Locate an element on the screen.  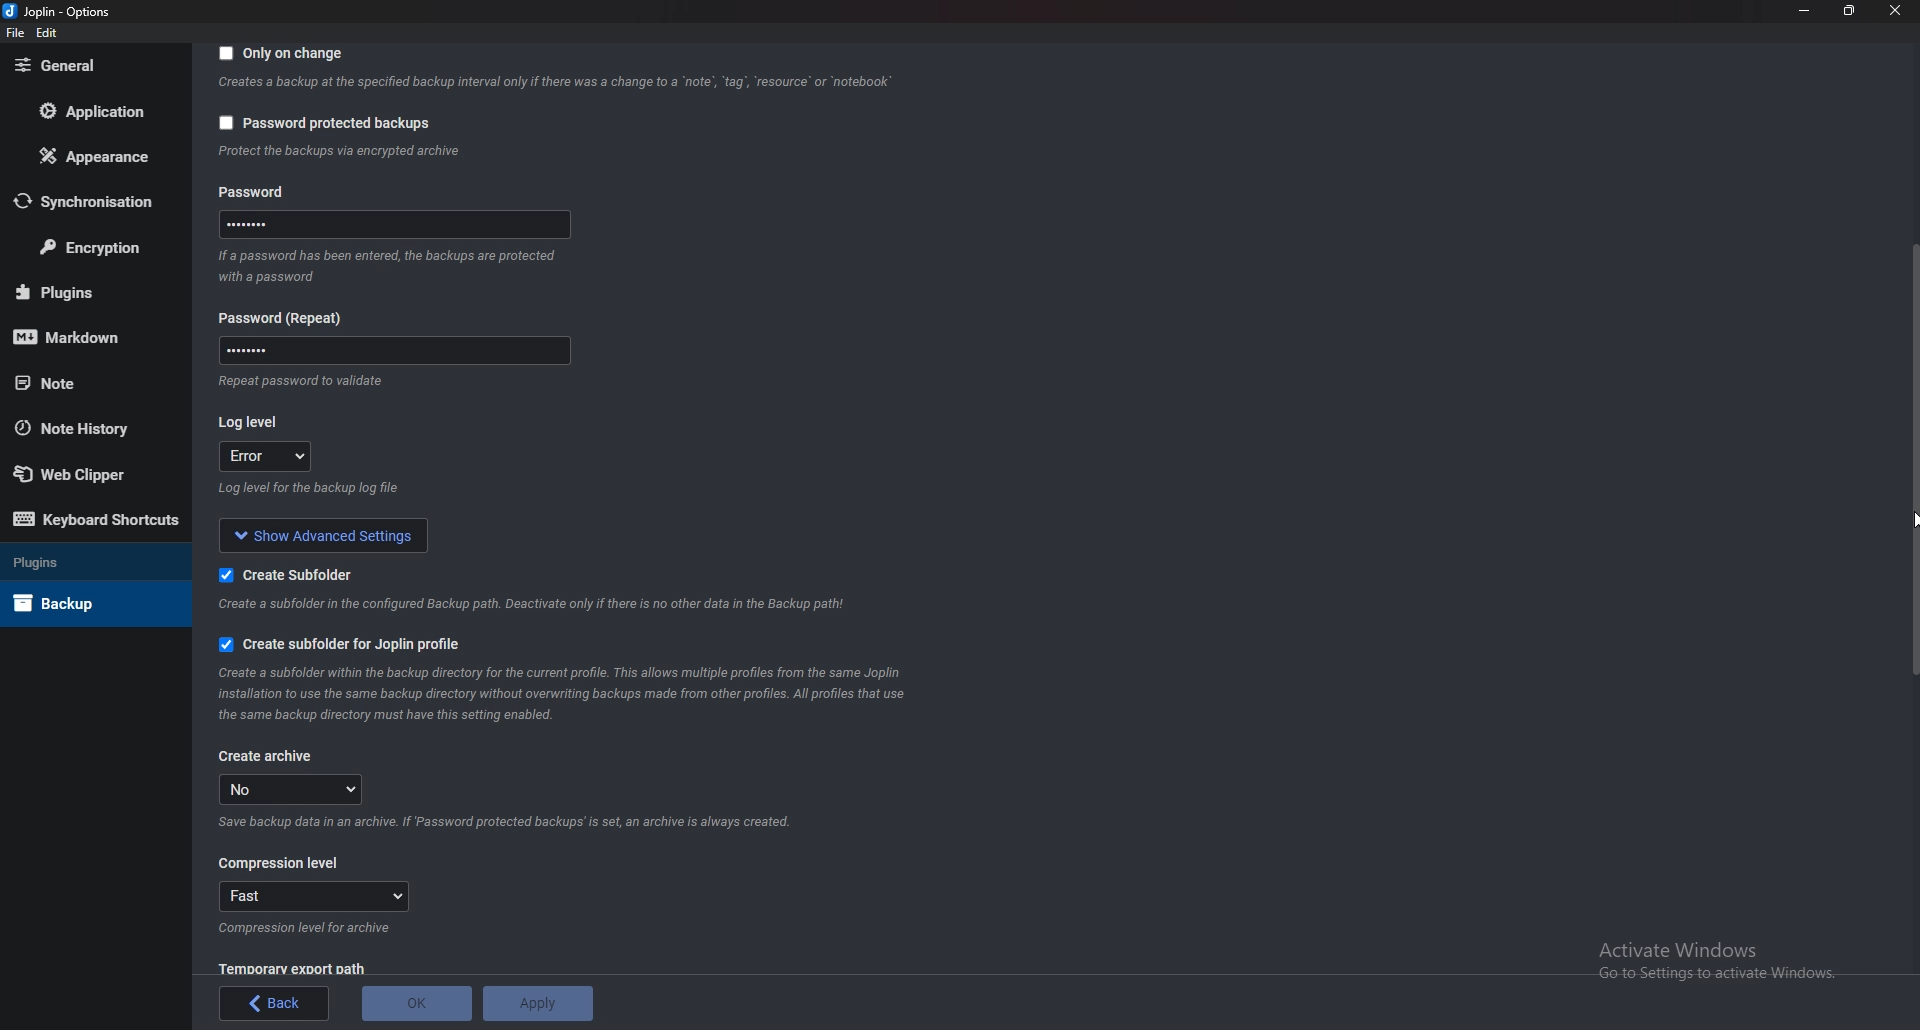
Info is located at coordinates (514, 821).